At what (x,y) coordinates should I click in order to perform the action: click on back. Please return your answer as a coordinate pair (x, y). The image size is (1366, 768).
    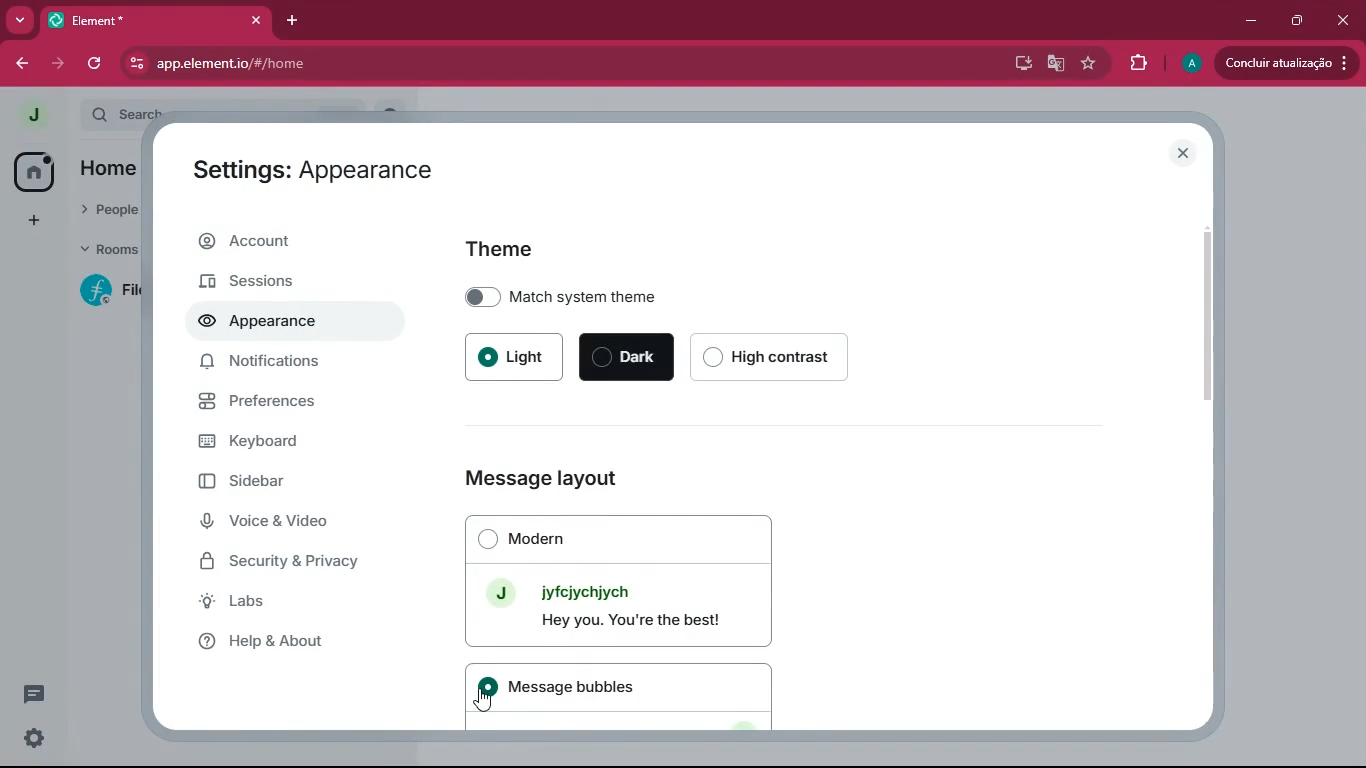
    Looking at the image, I should click on (21, 66).